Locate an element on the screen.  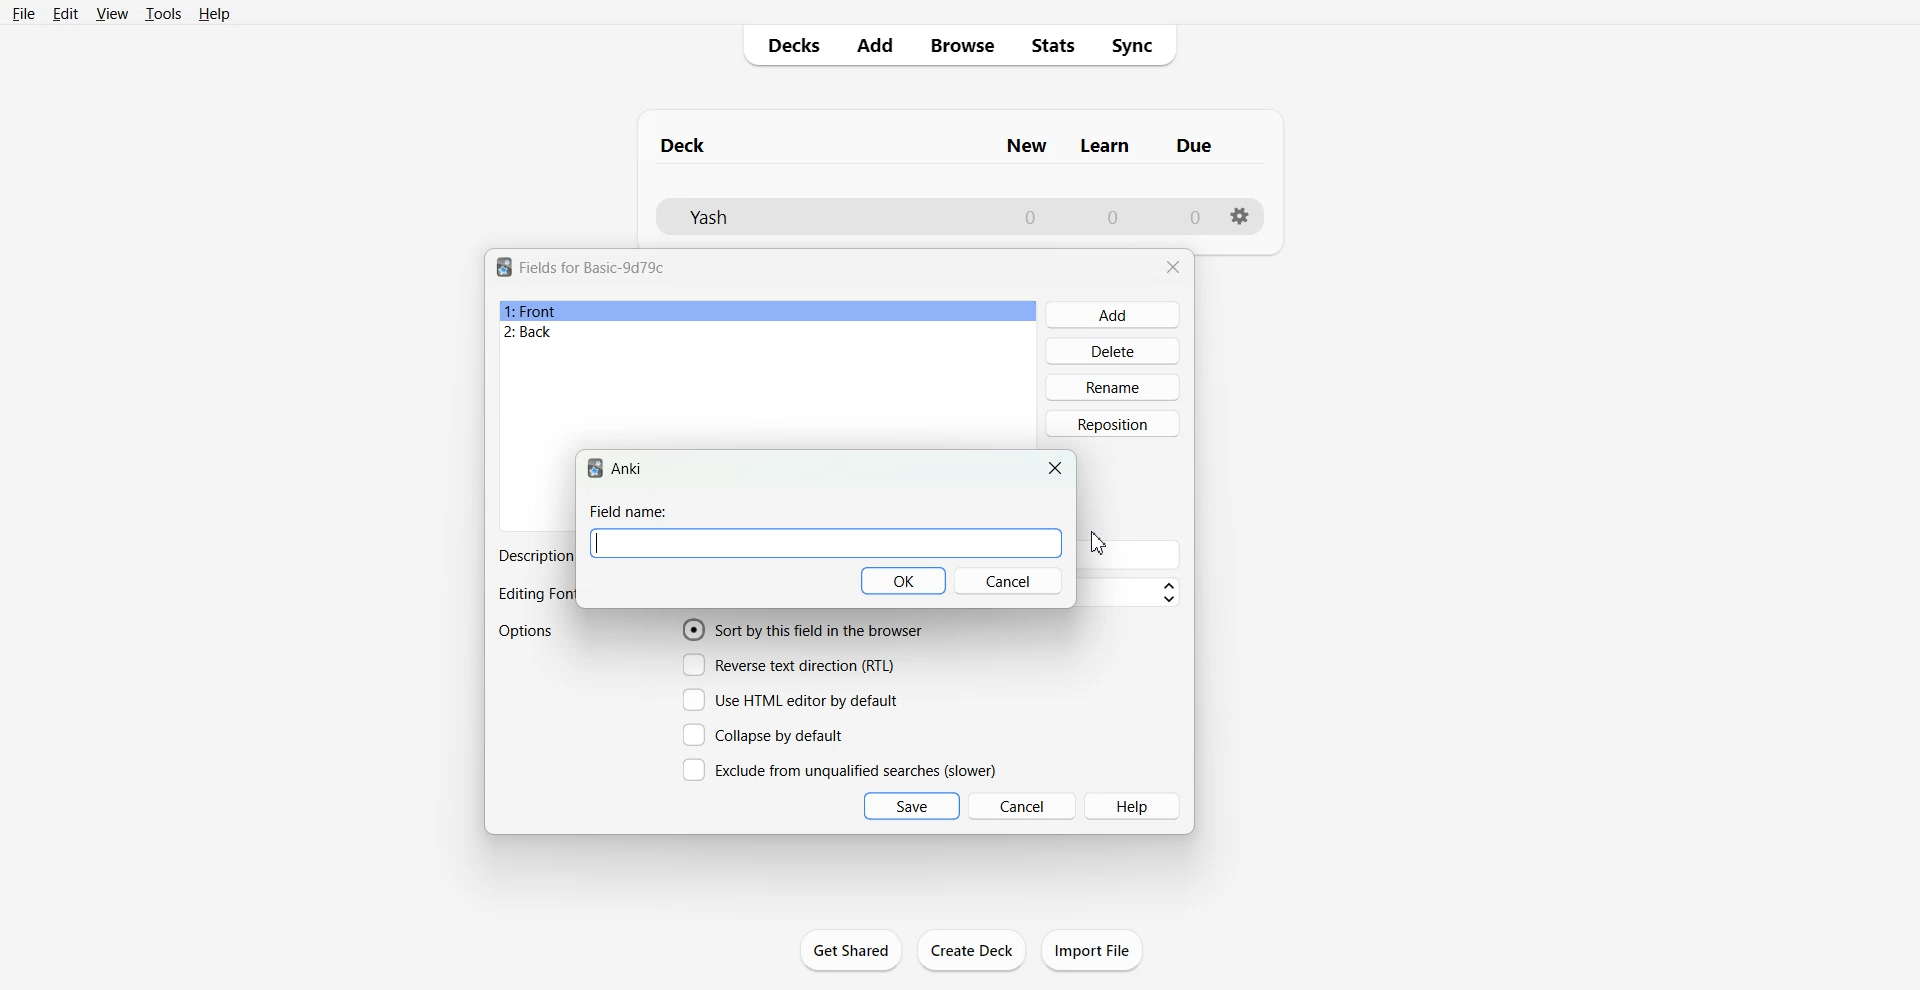
Cancel is located at coordinates (1023, 805).